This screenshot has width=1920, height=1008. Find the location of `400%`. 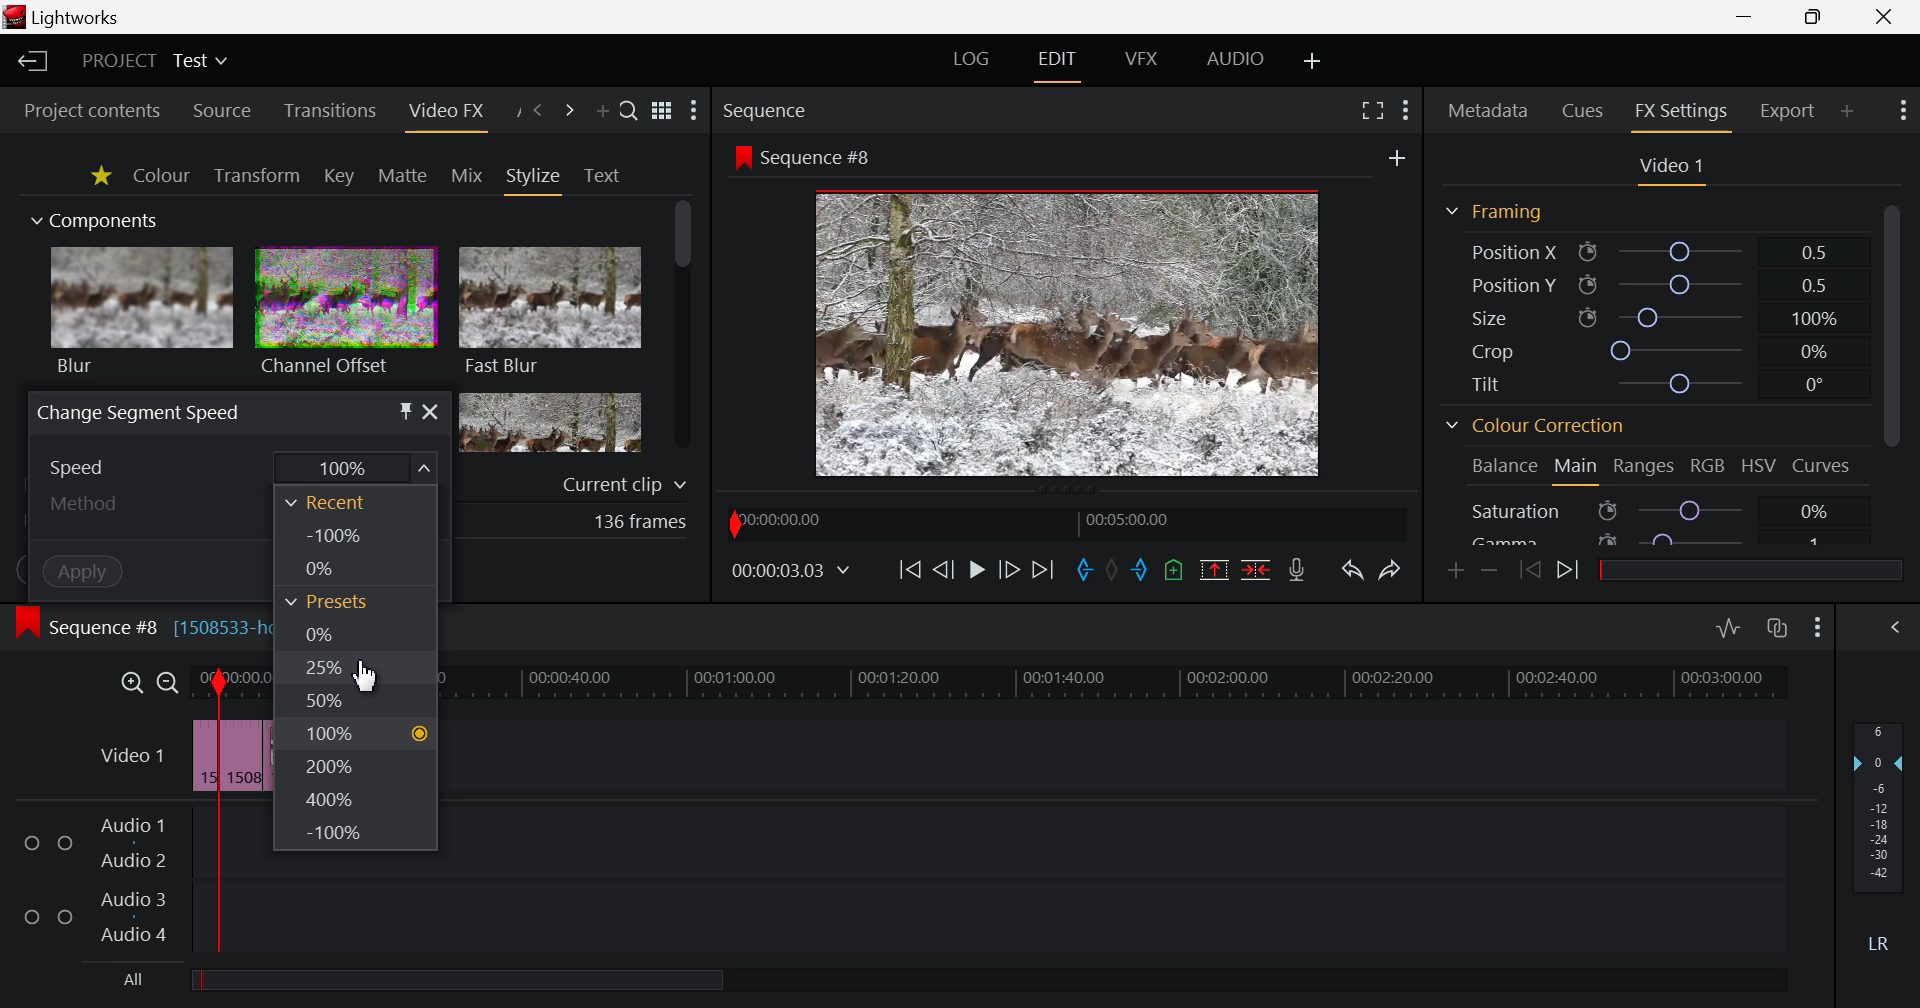

400% is located at coordinates (359, 799).